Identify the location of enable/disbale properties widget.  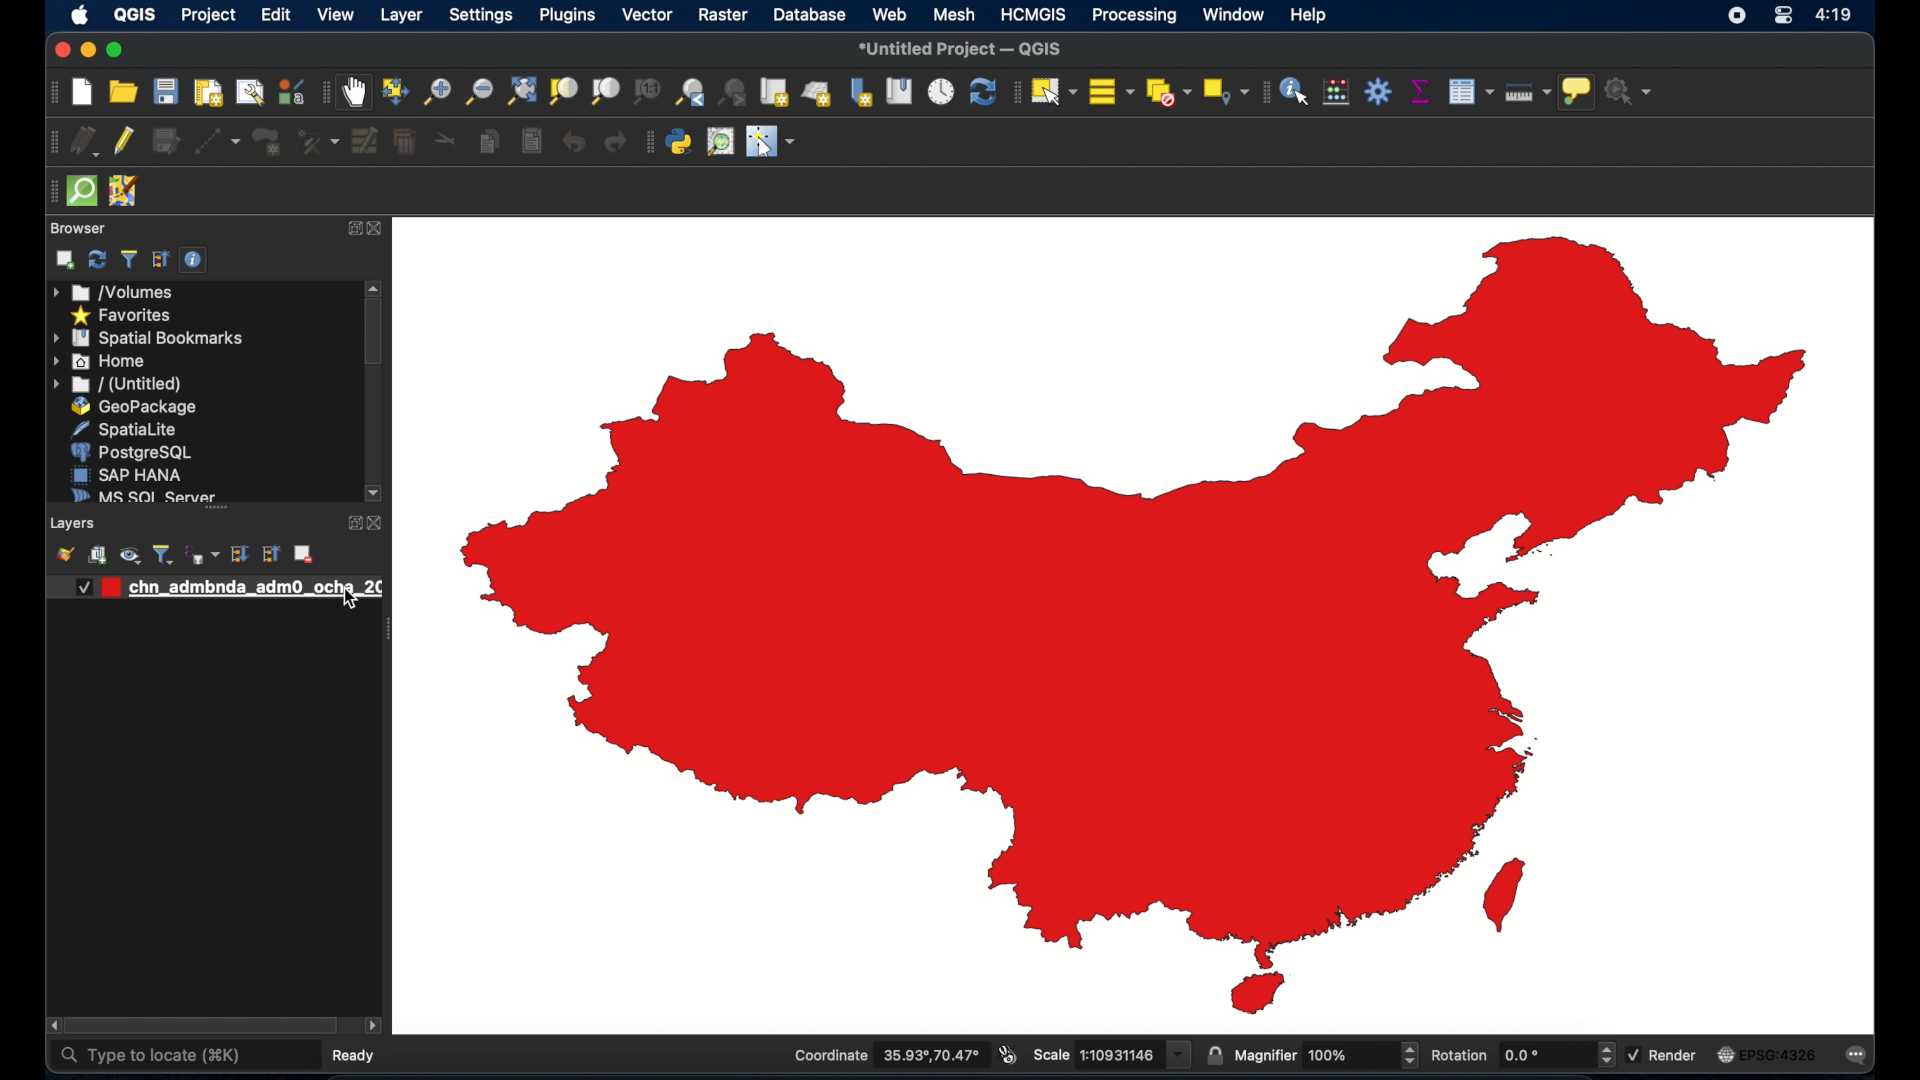
(197, 260).